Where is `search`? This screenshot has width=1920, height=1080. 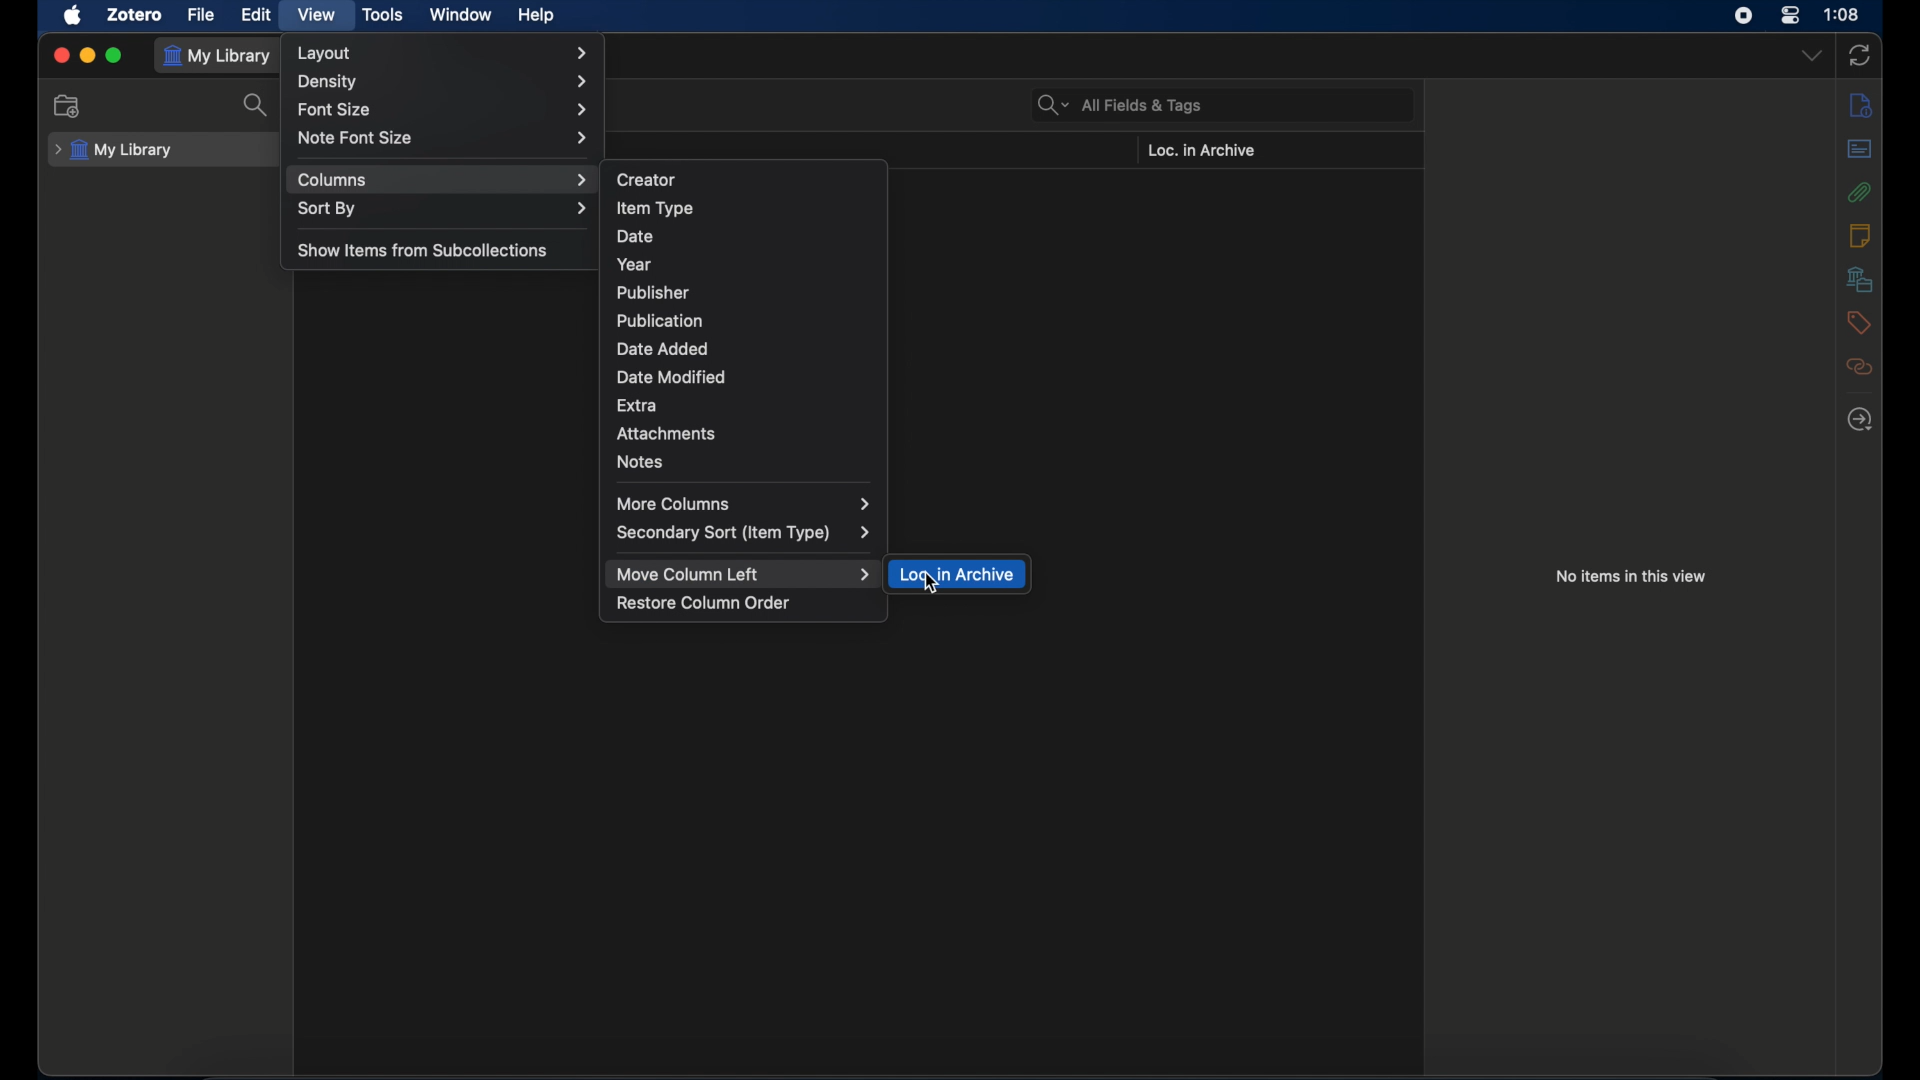
search is located at coordinates (257, 104).